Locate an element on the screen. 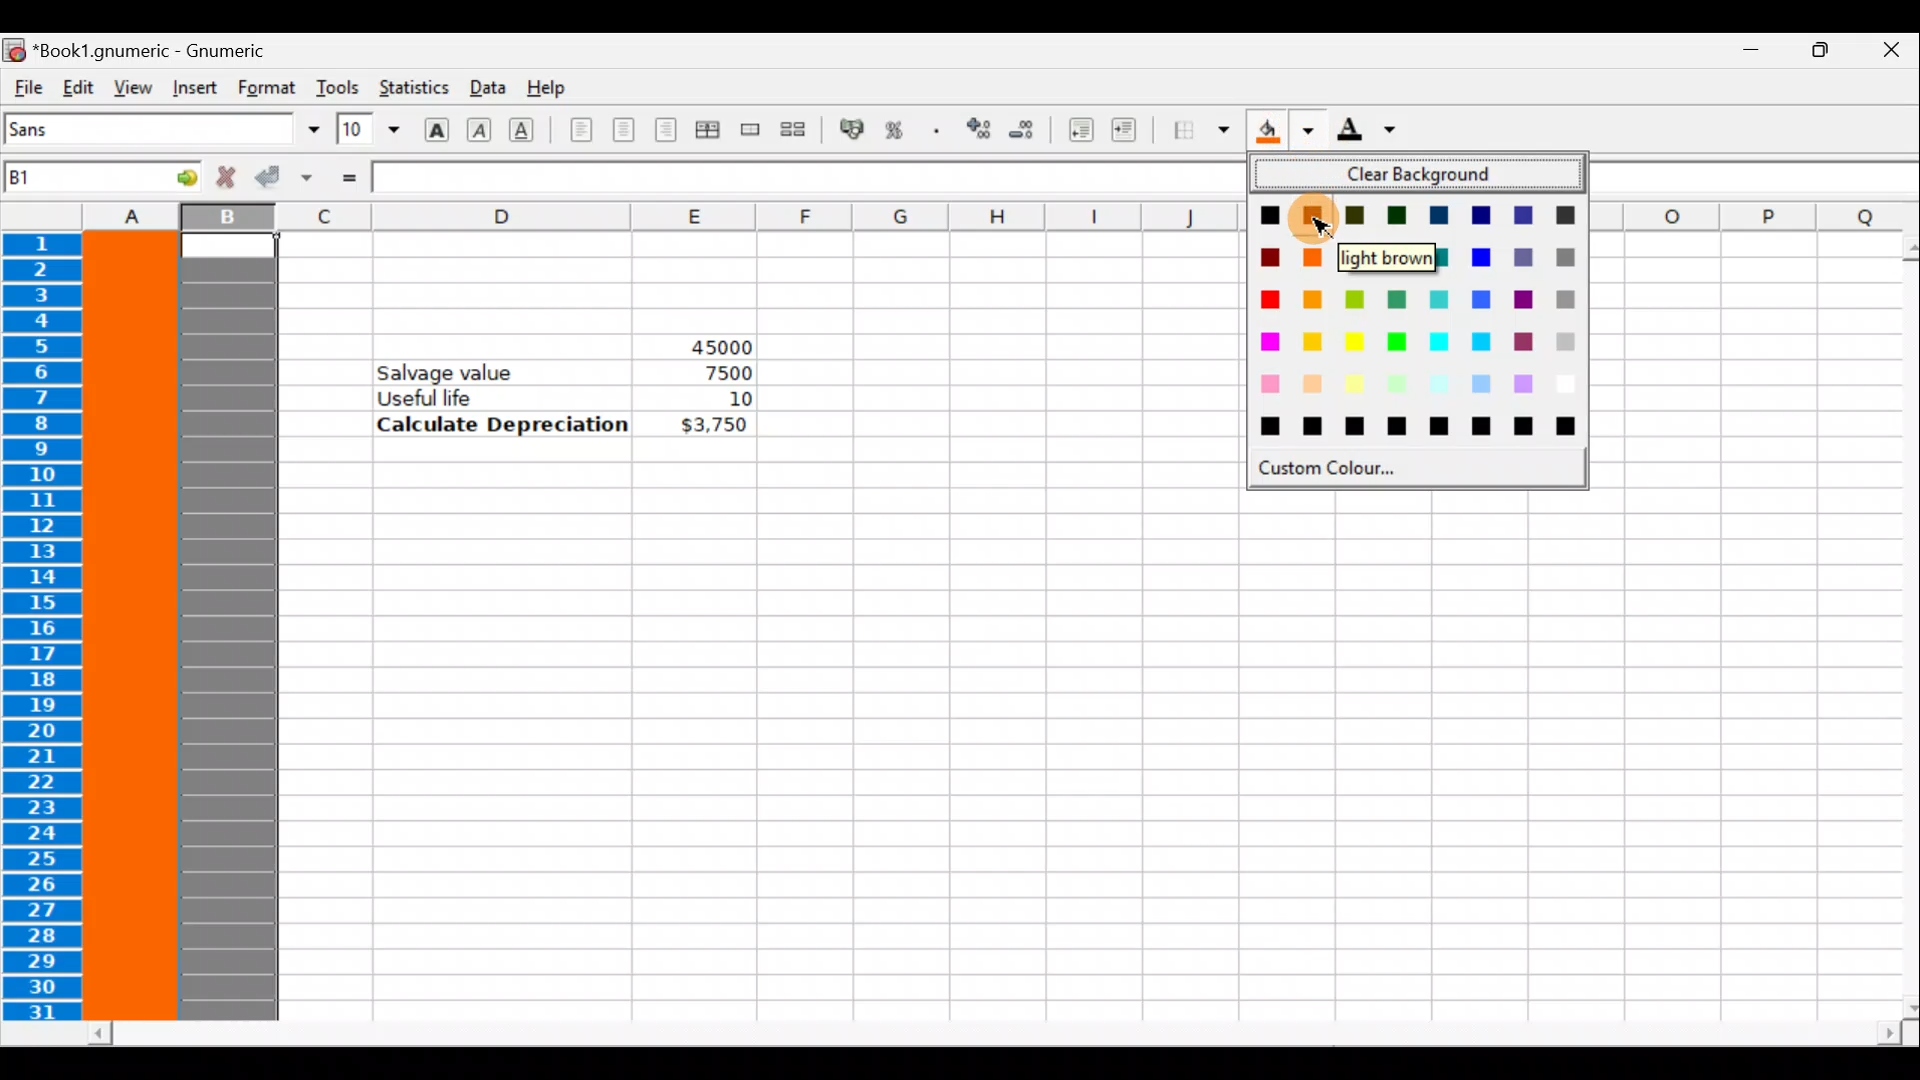  Bold is located at coordinates (436, 127).